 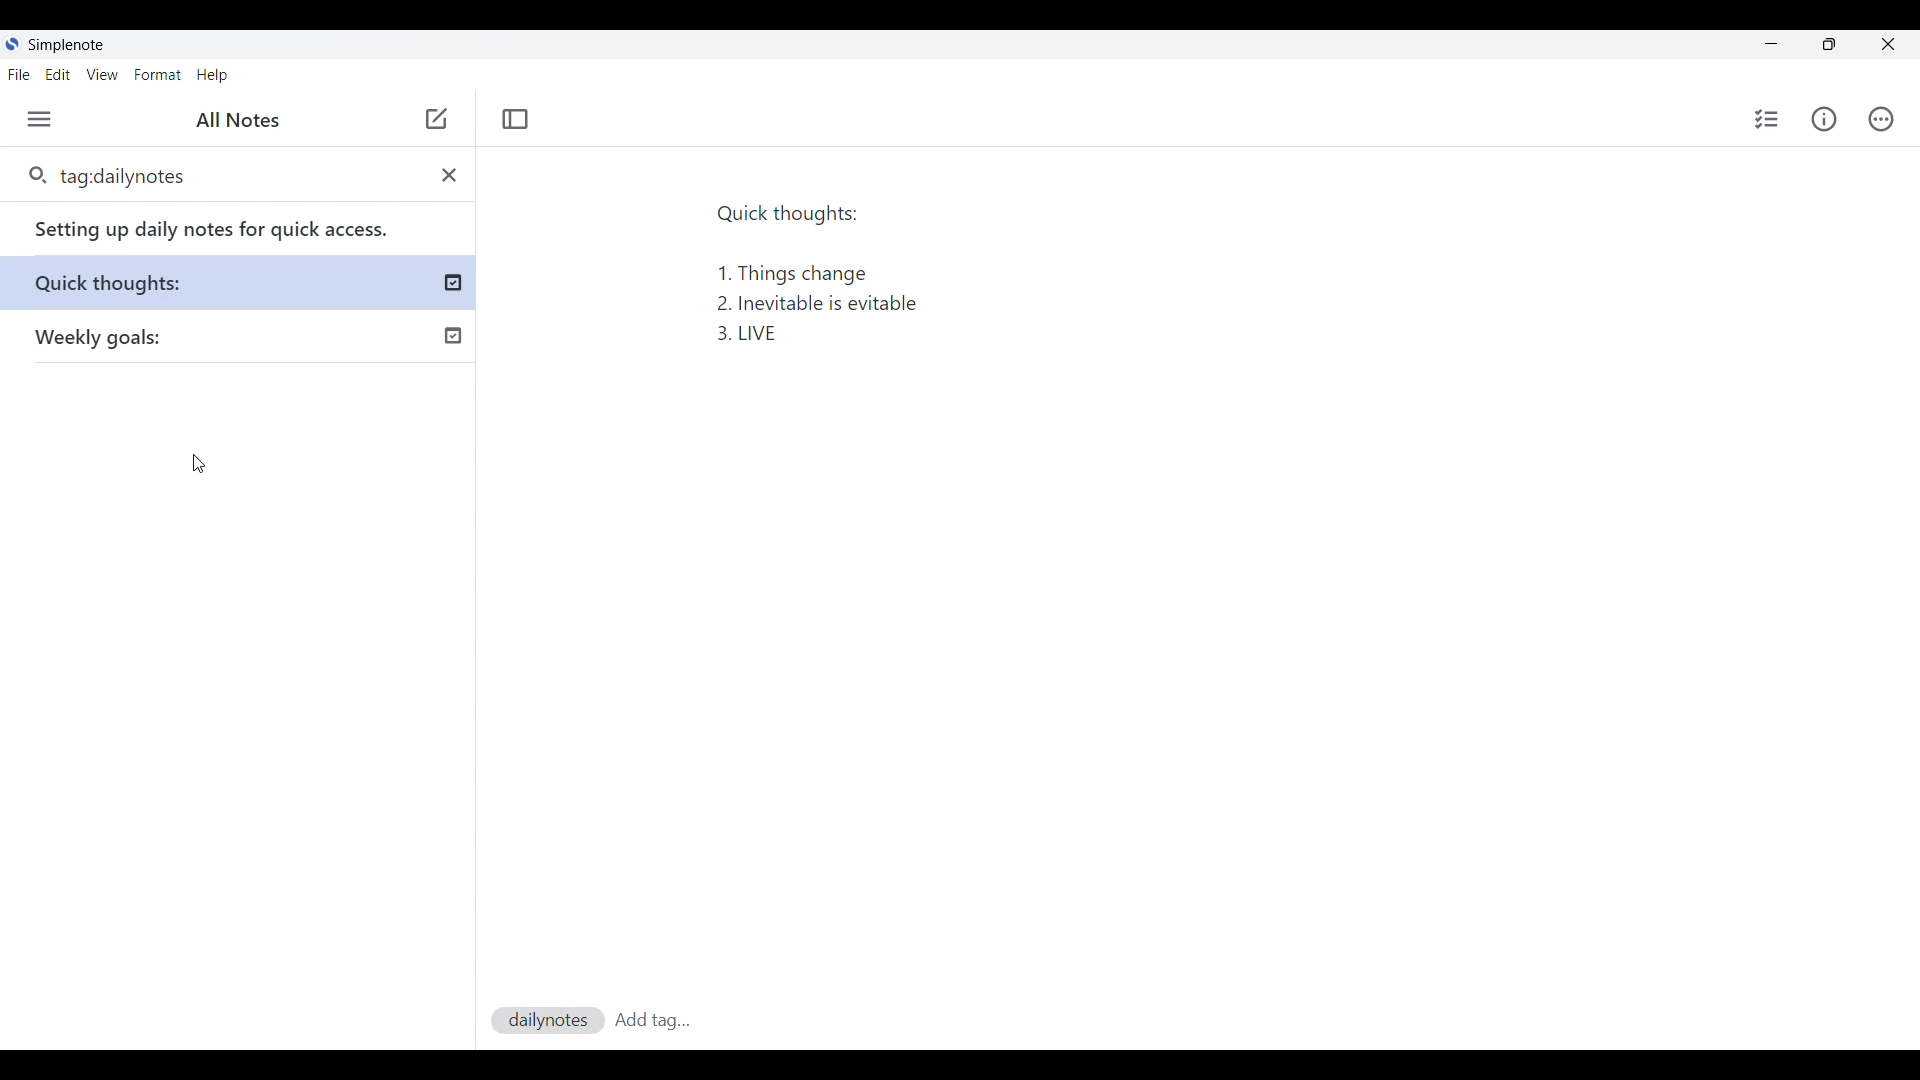 I want to click on dailynotes, so click(x=546, y=1018).